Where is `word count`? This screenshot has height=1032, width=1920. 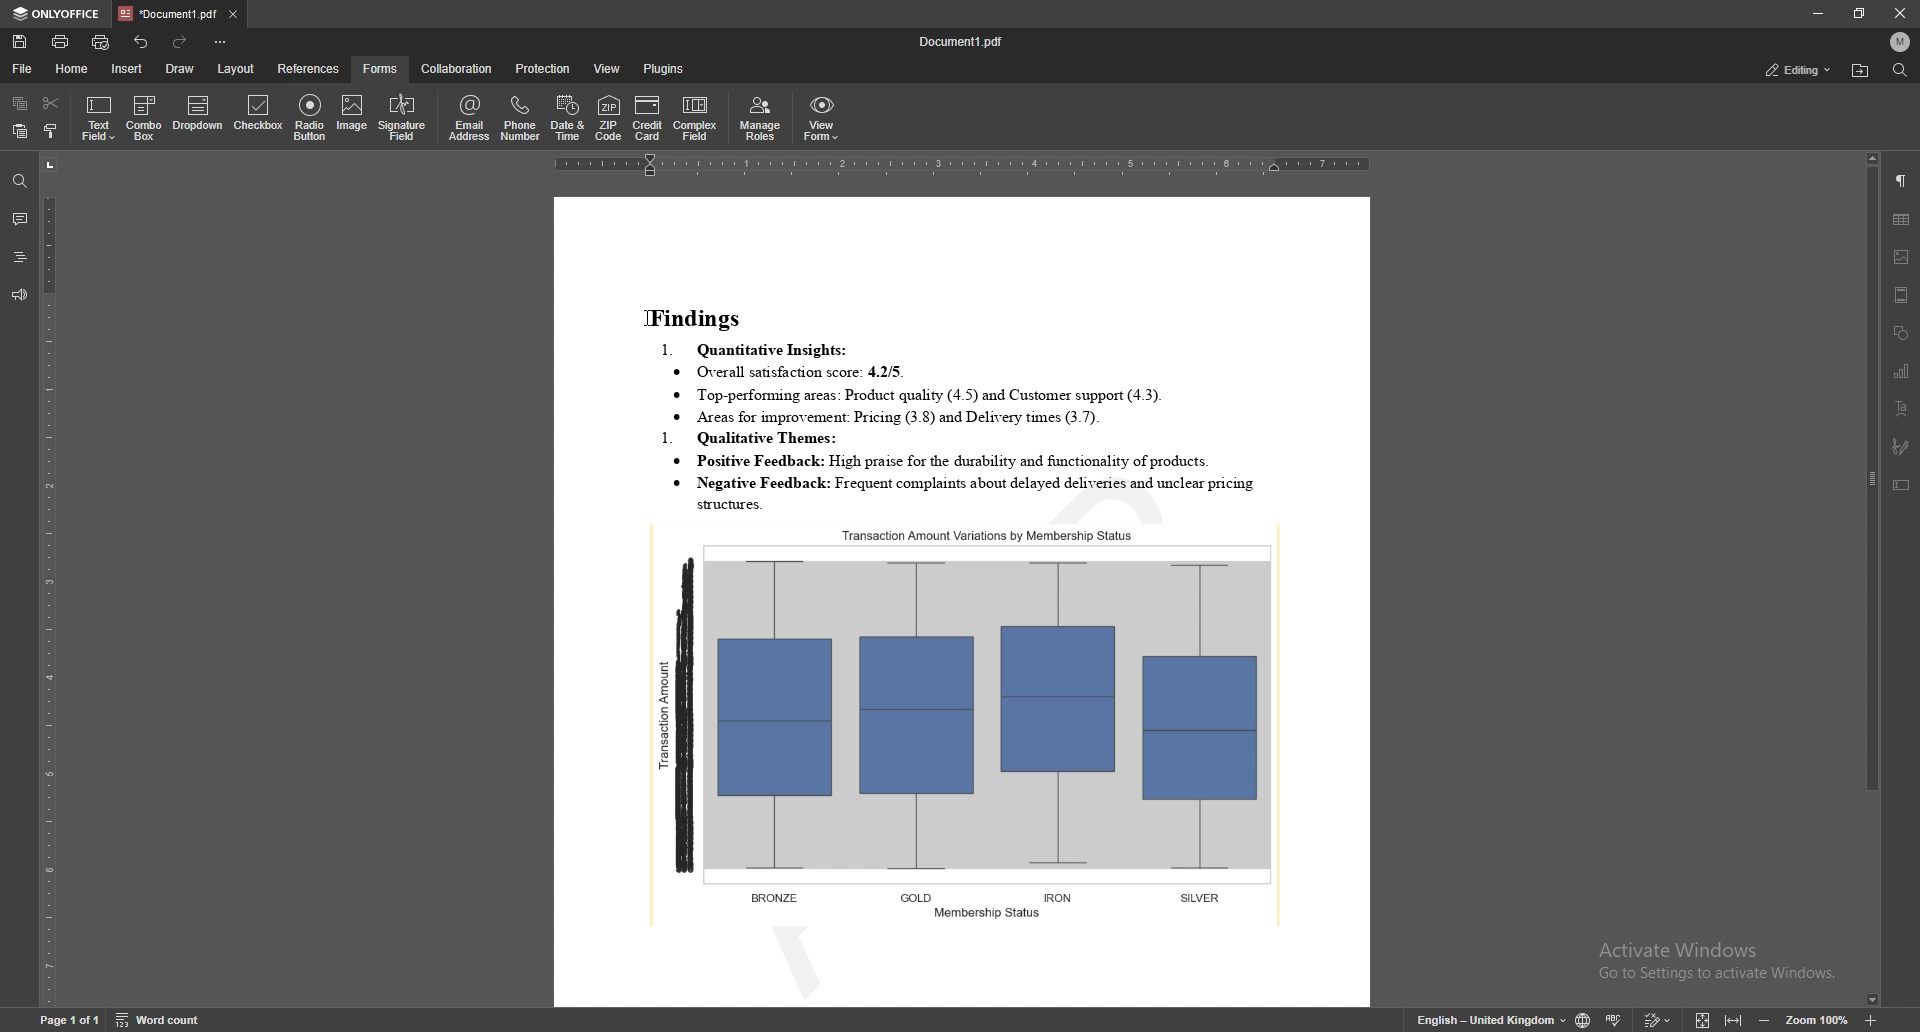
word count is located at coordinates (169, 1021).